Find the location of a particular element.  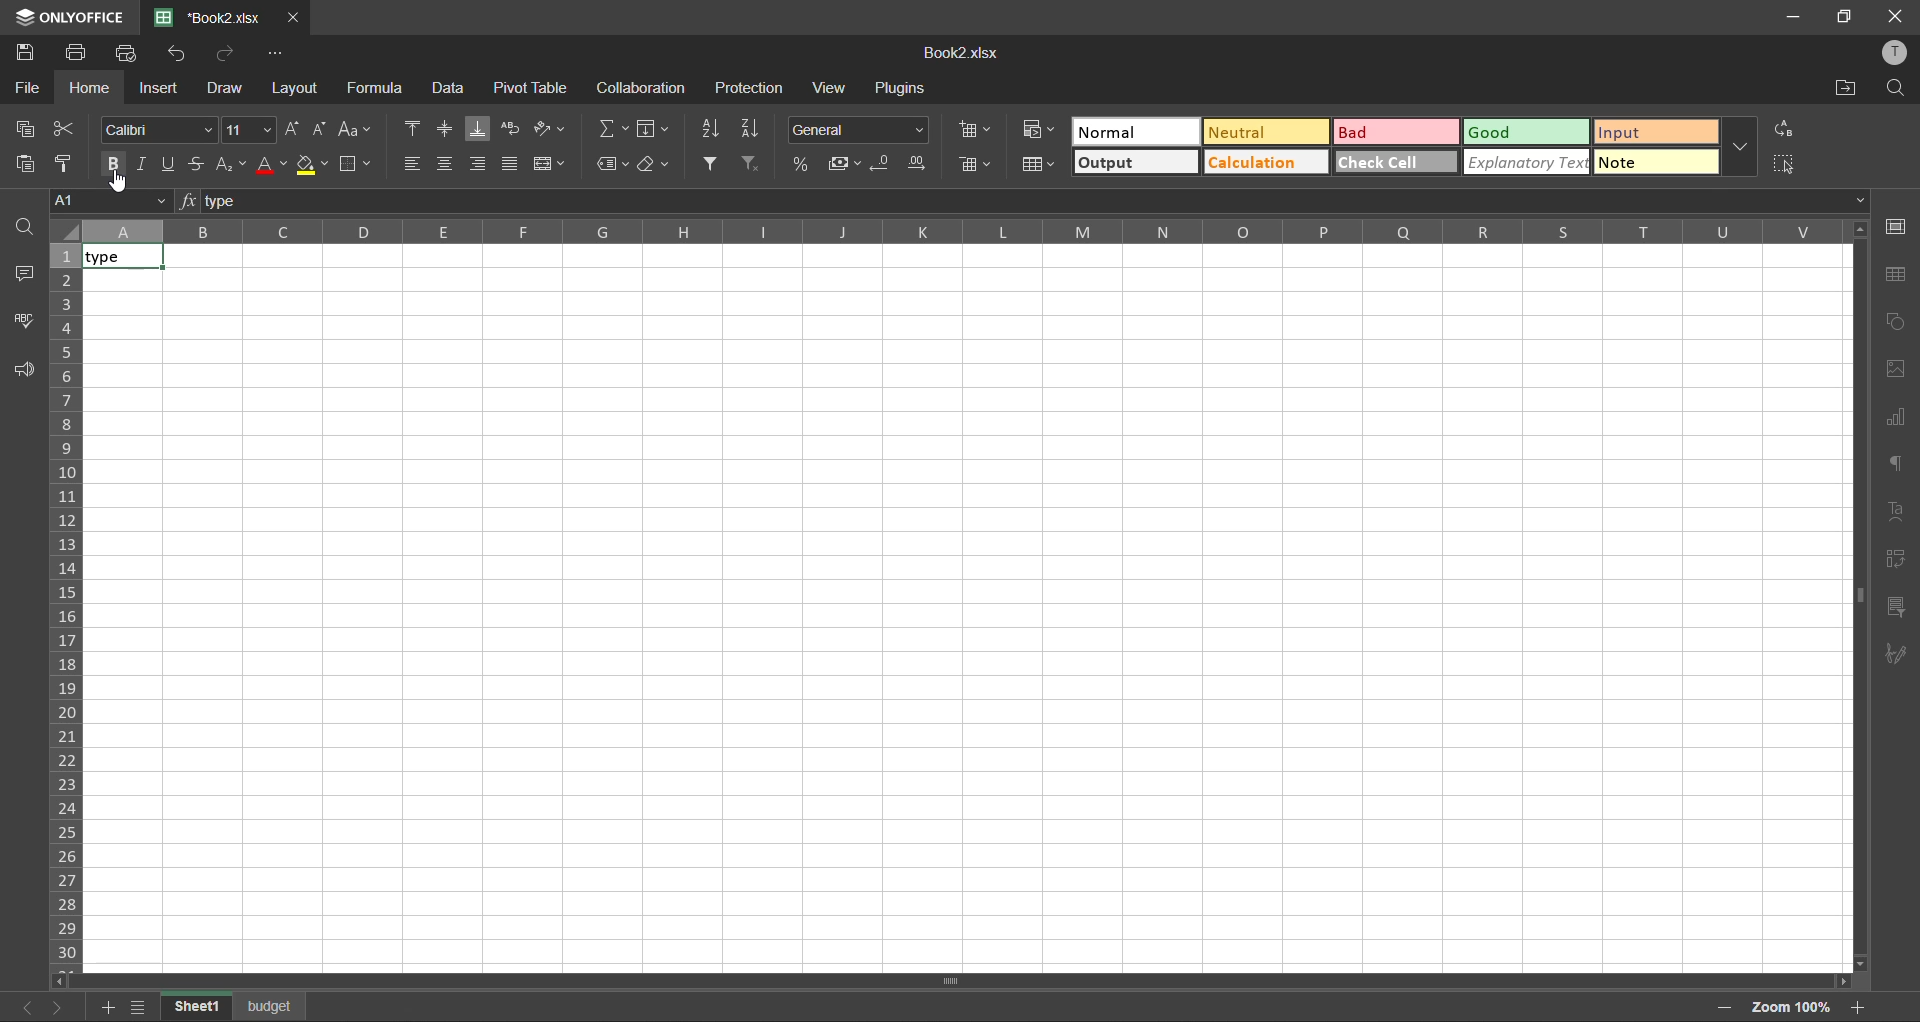

find is located at coordinates (1900, 89).